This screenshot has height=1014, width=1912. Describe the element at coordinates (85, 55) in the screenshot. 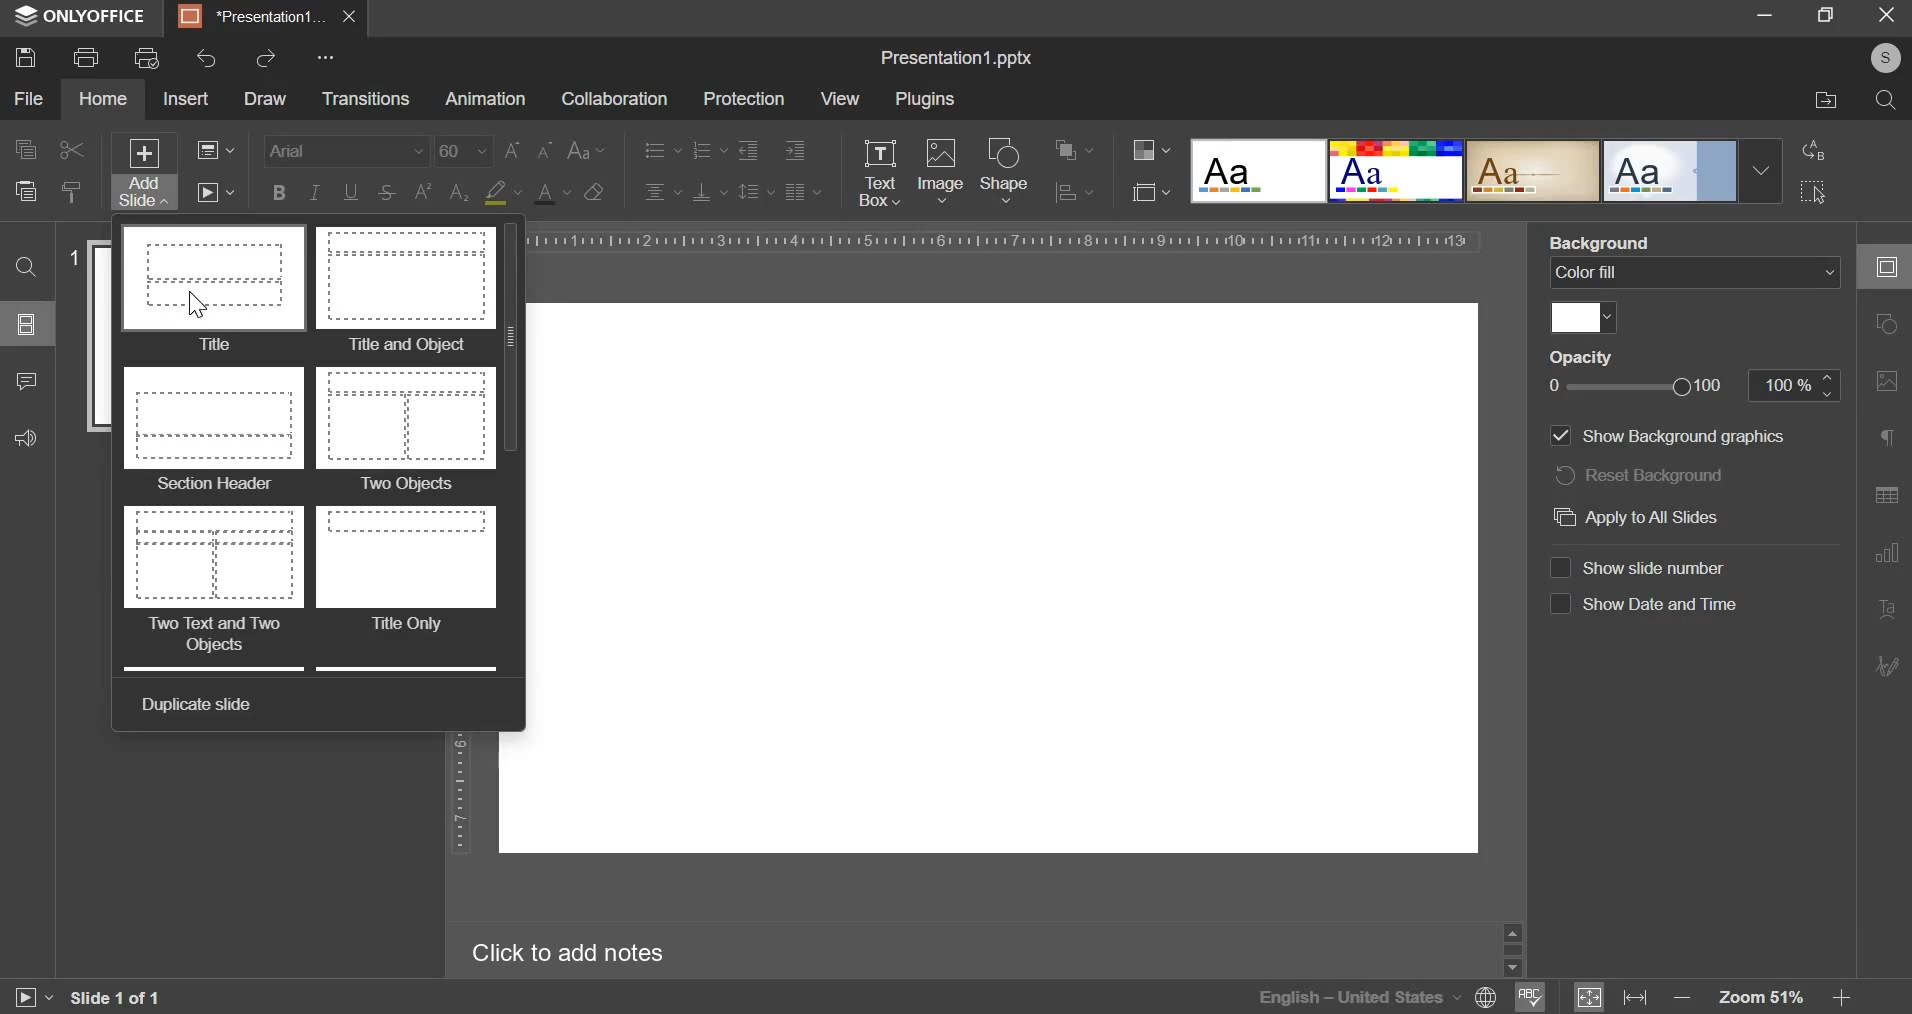

I see `print` at that location.